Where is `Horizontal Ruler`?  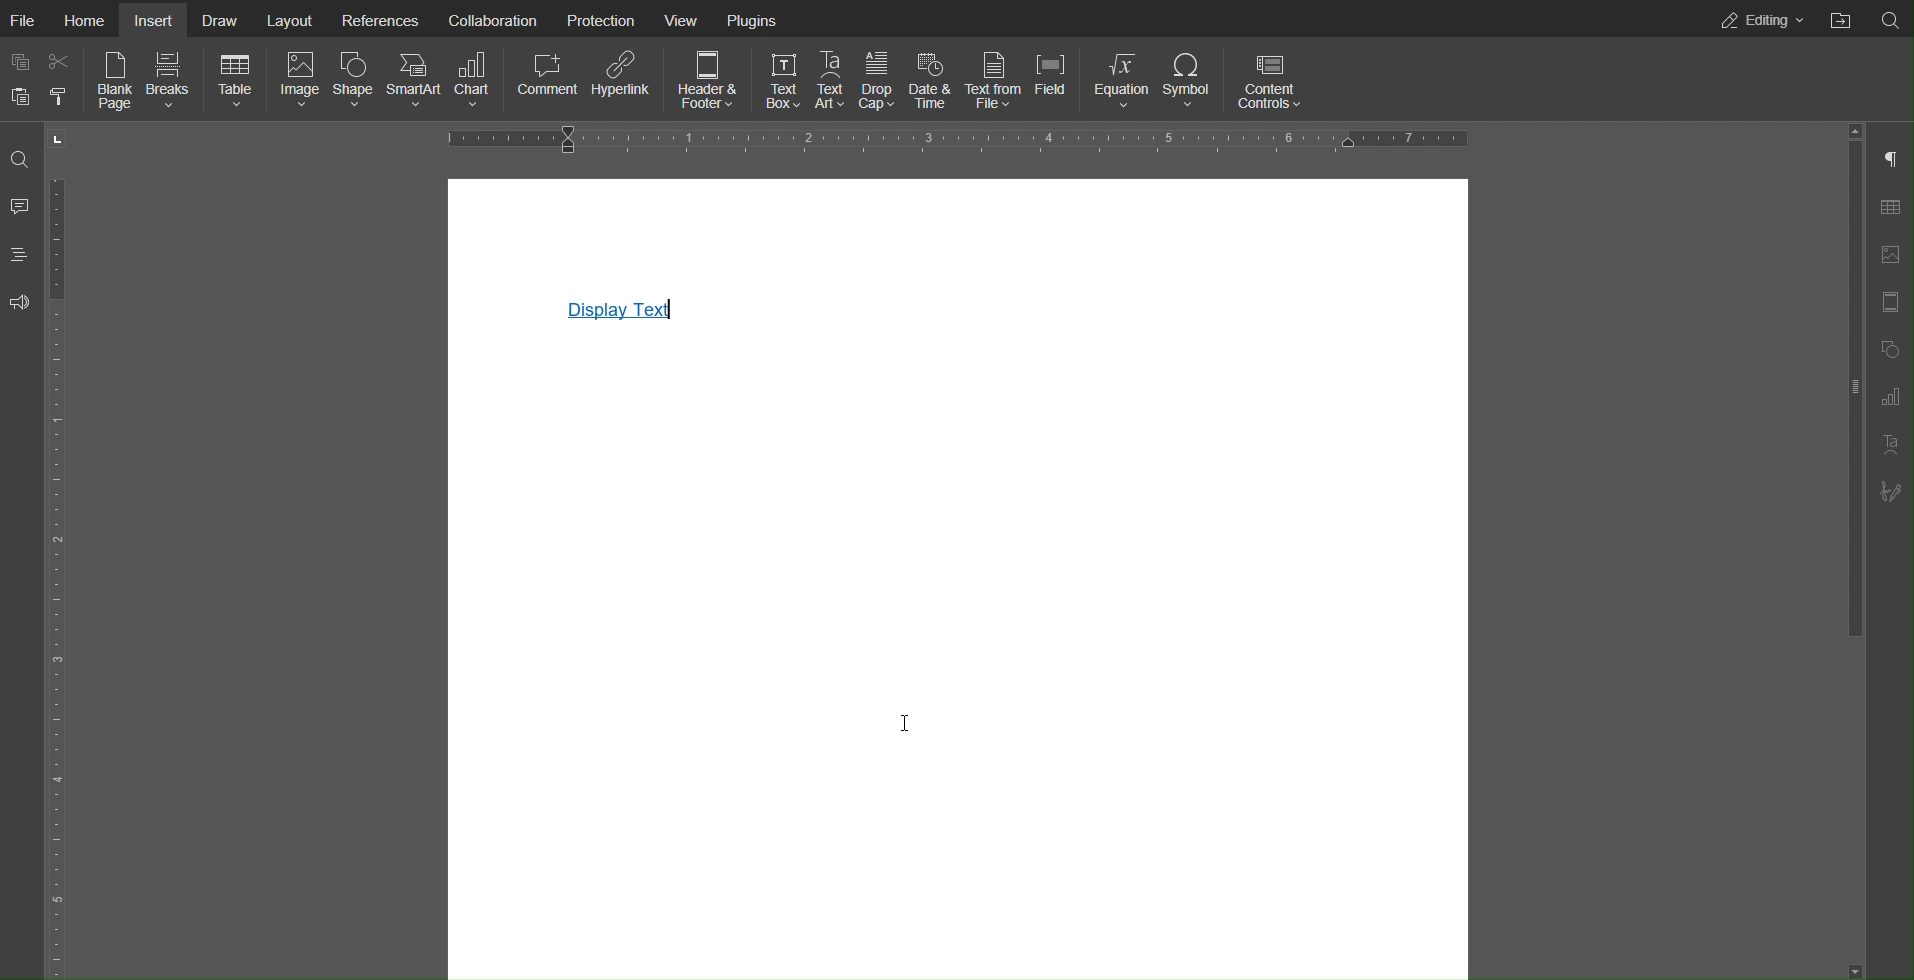
Horizontal Ruler is located at coordinates (956, 138).